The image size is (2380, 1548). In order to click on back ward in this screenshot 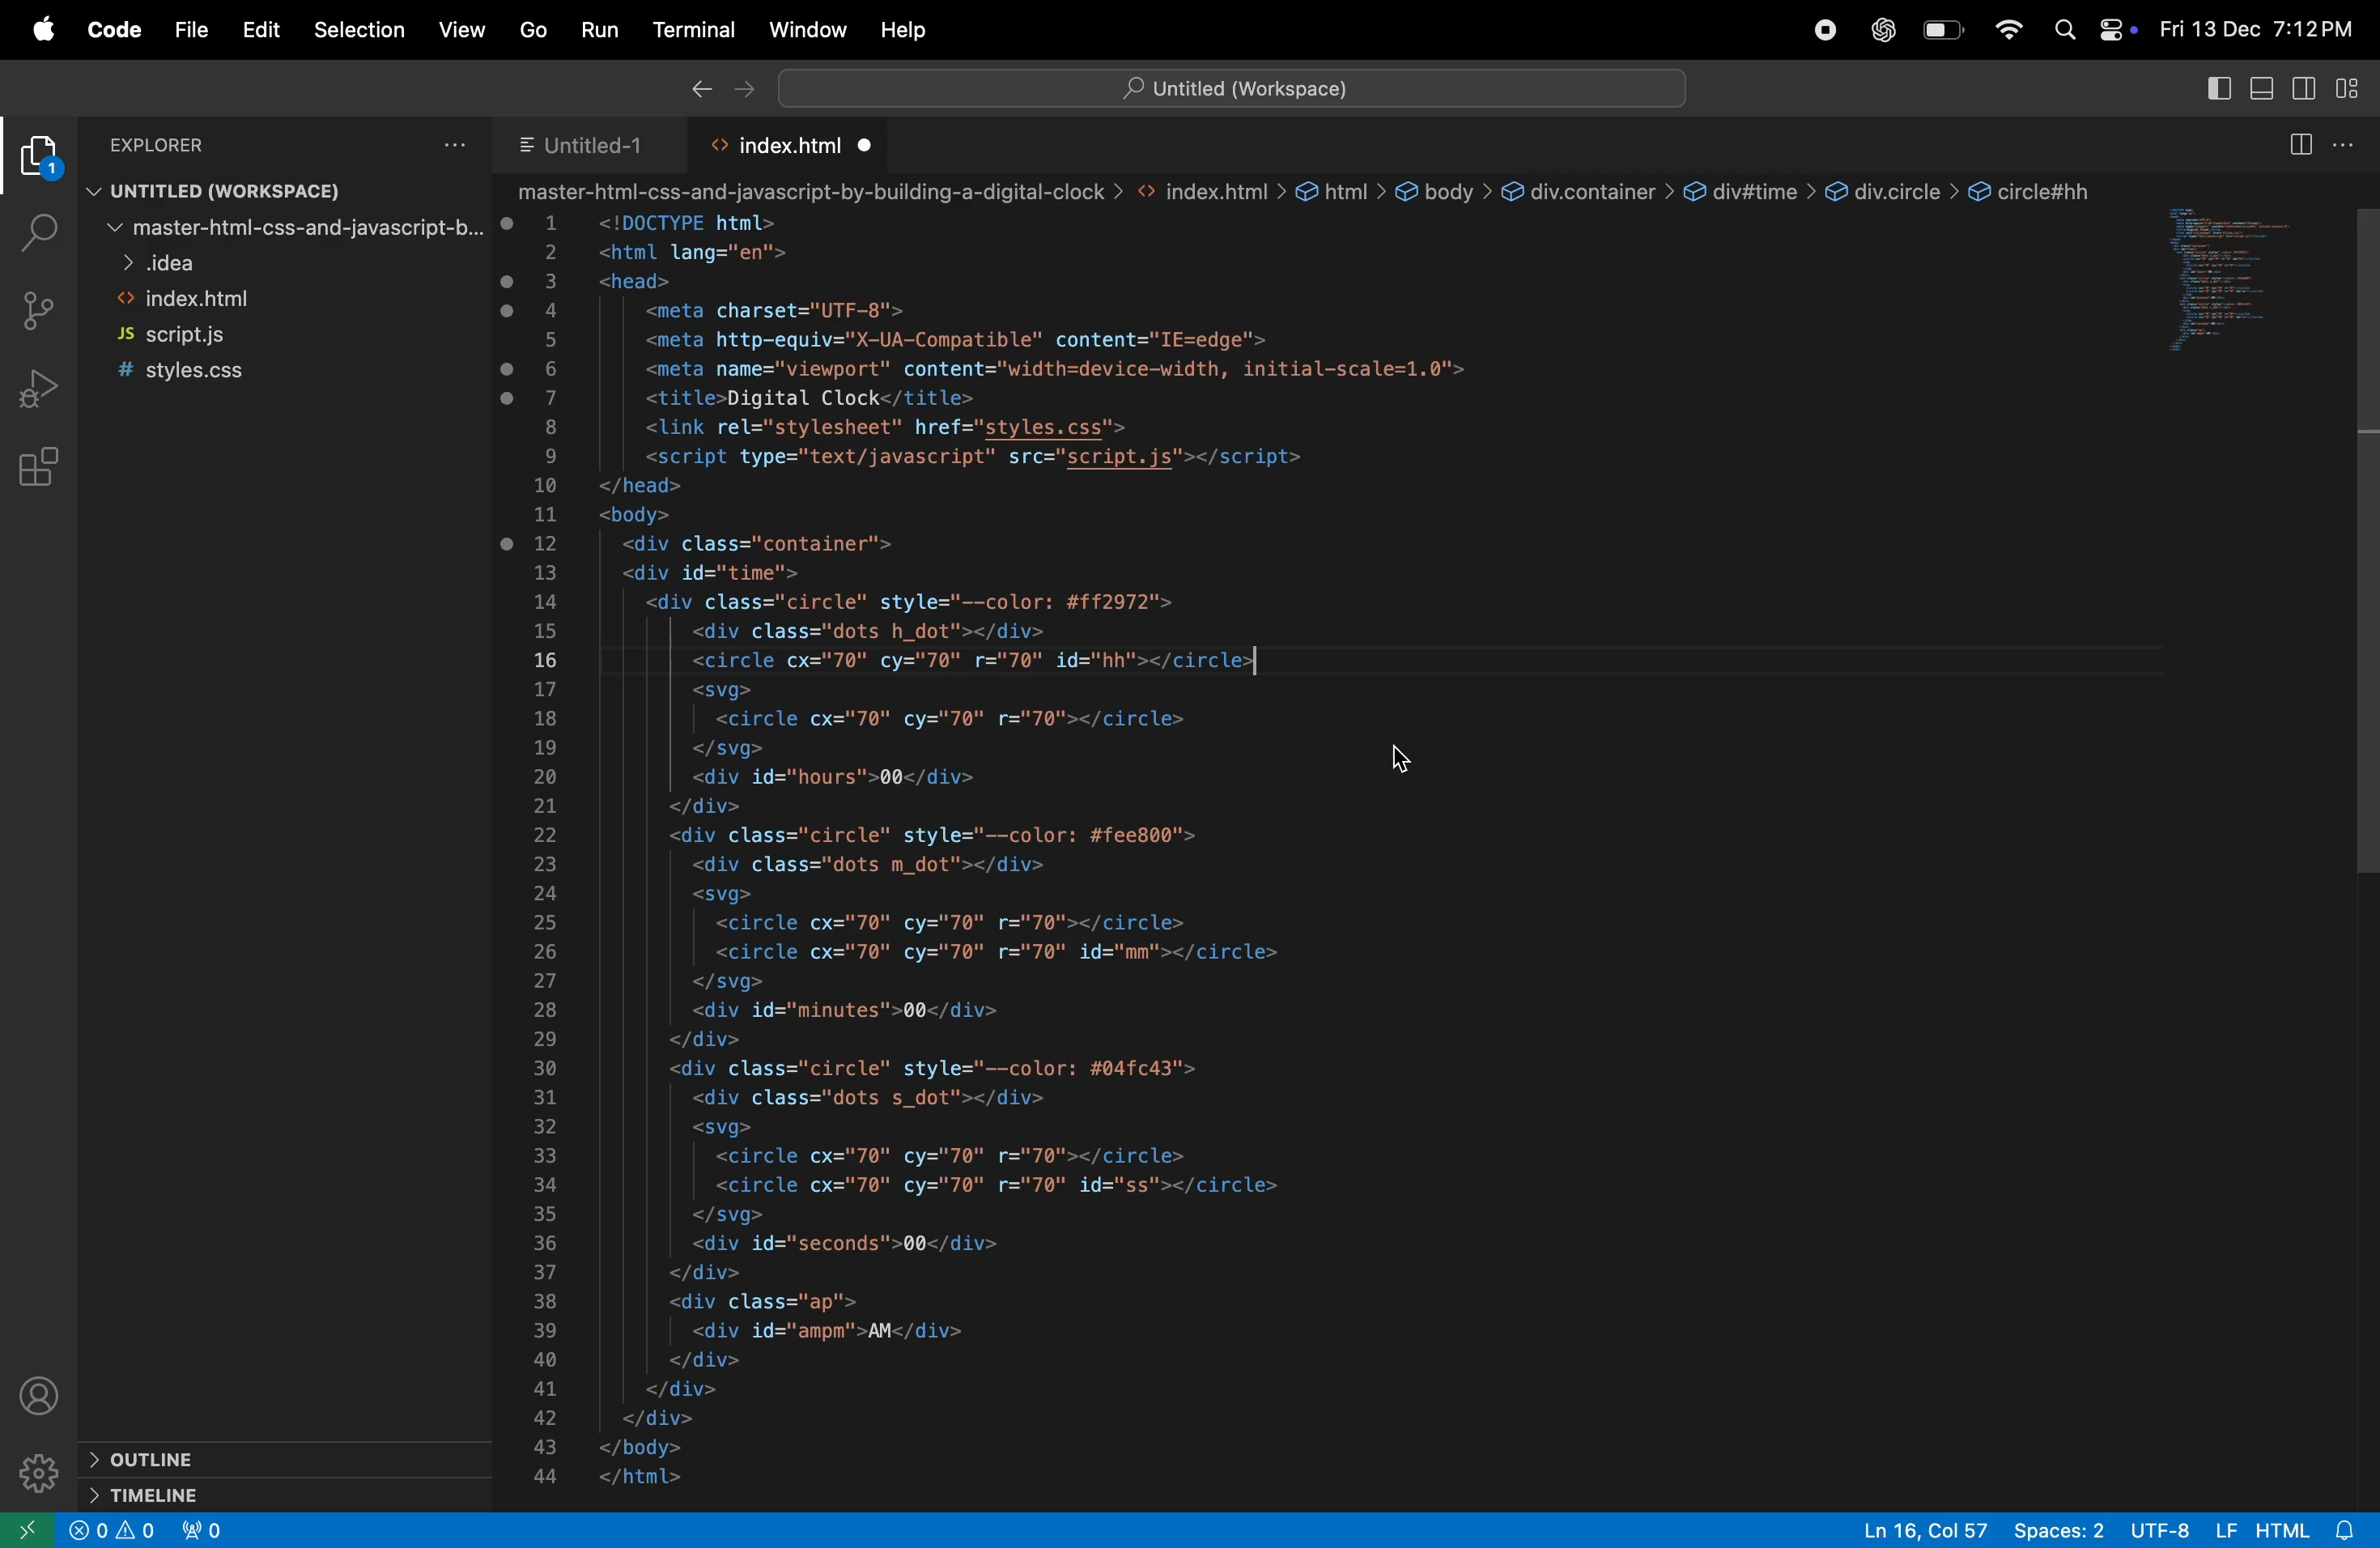, I will do `click(697, 91)`.